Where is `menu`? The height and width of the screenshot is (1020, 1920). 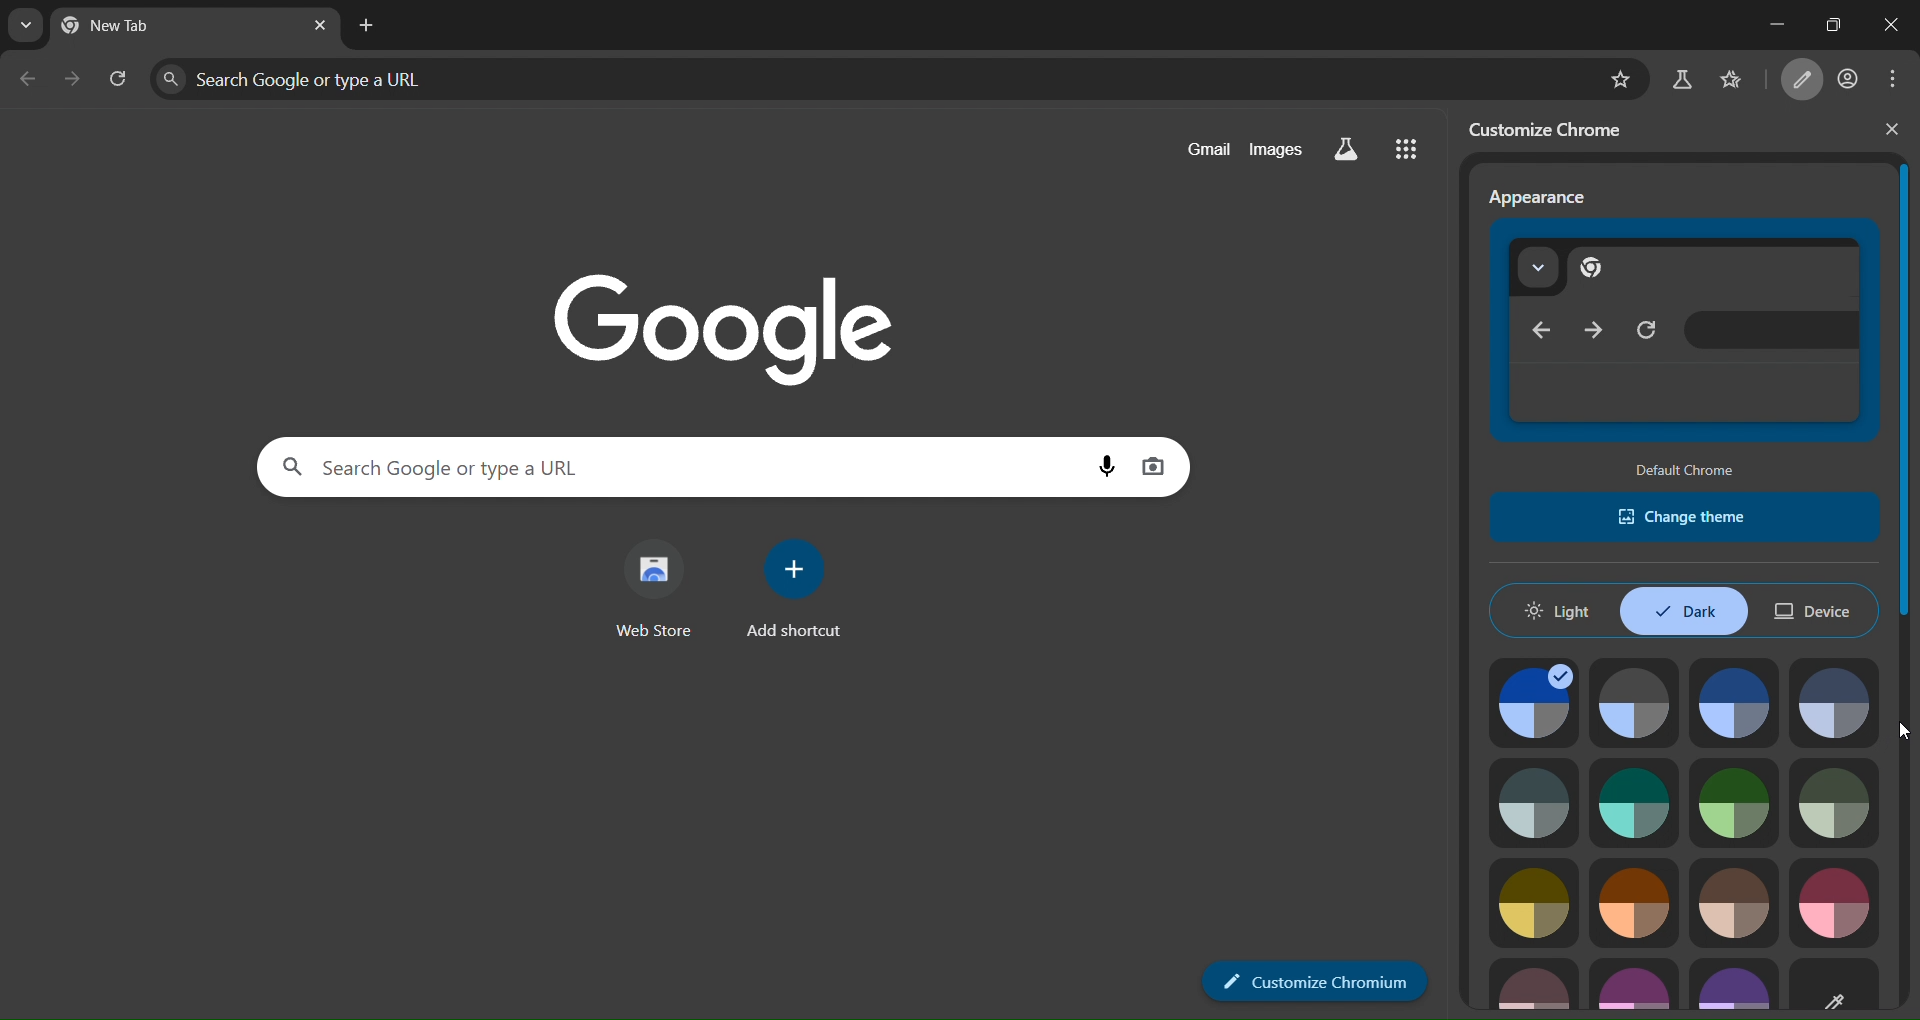 menu is located at coordinates (1900, 77).